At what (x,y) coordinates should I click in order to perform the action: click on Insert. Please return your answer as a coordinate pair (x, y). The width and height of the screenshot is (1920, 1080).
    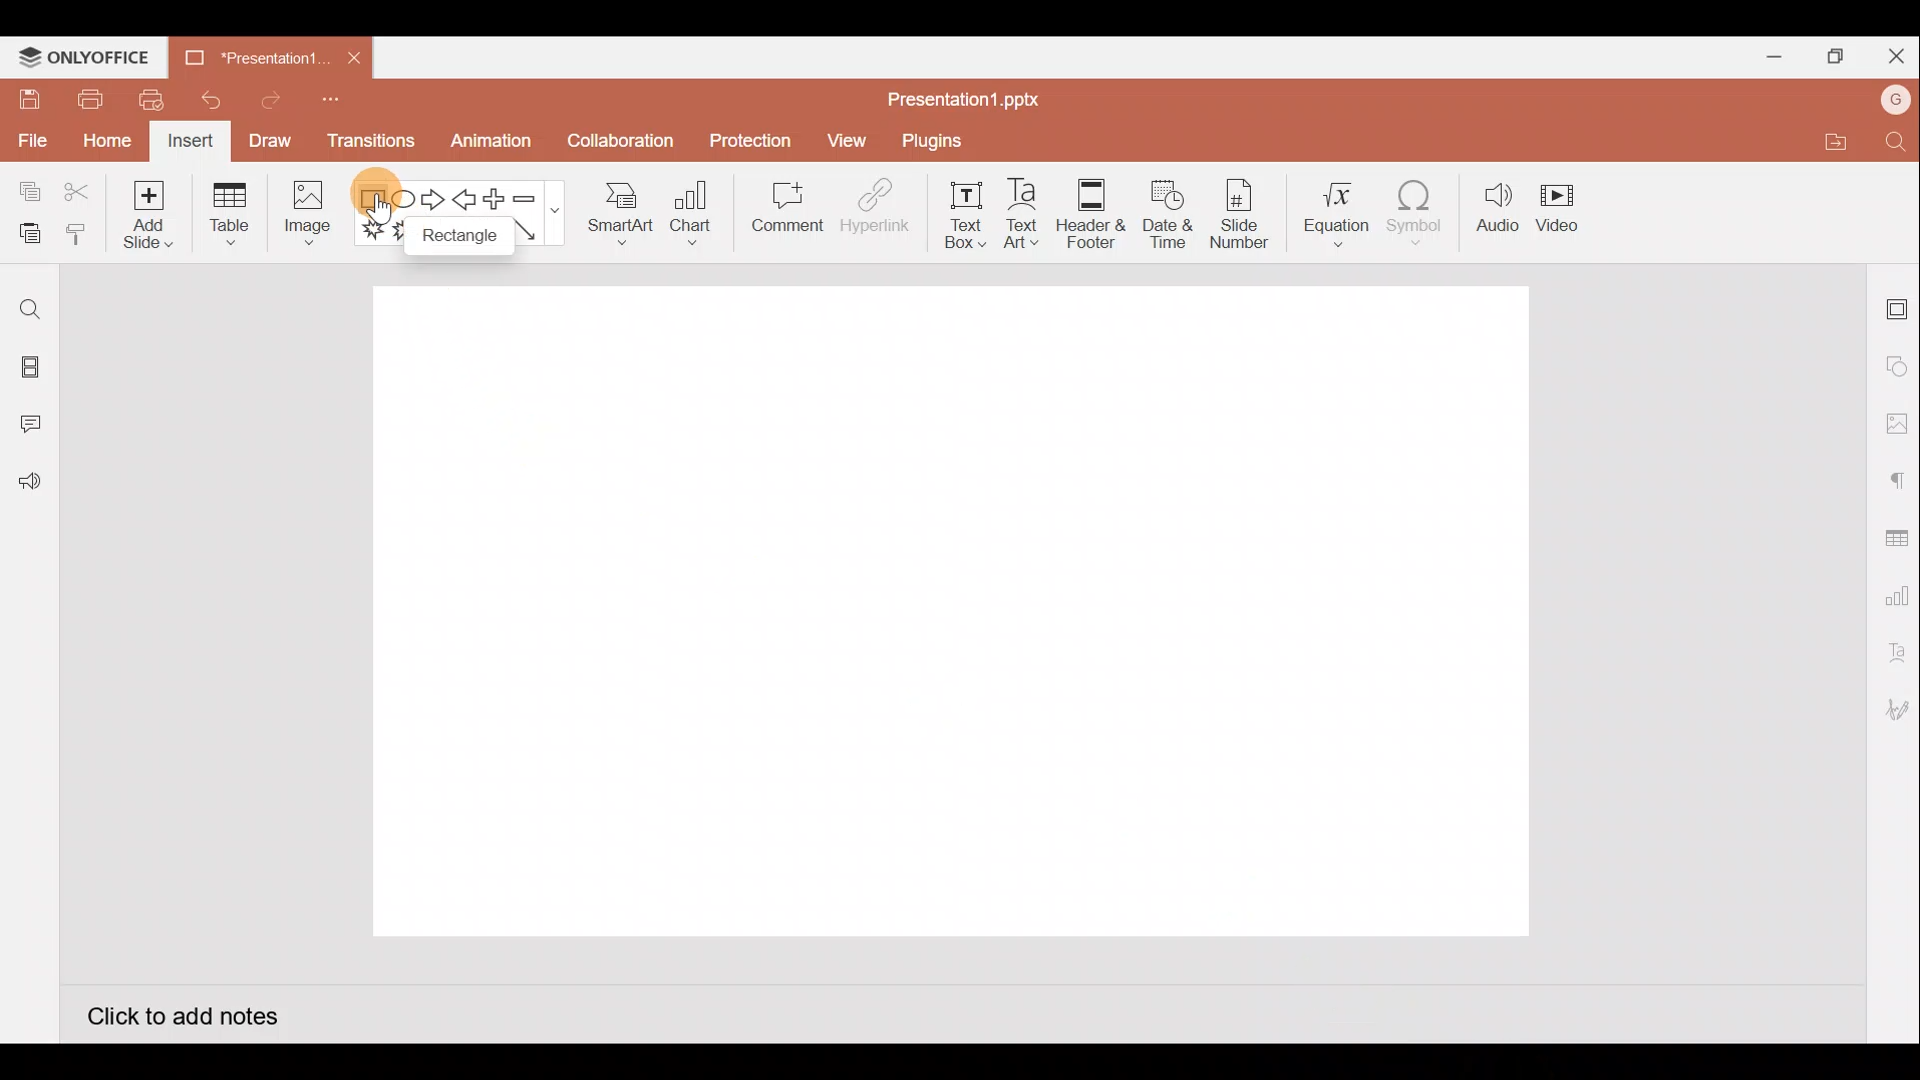
    Looking at the image, I should click on (191, 142).